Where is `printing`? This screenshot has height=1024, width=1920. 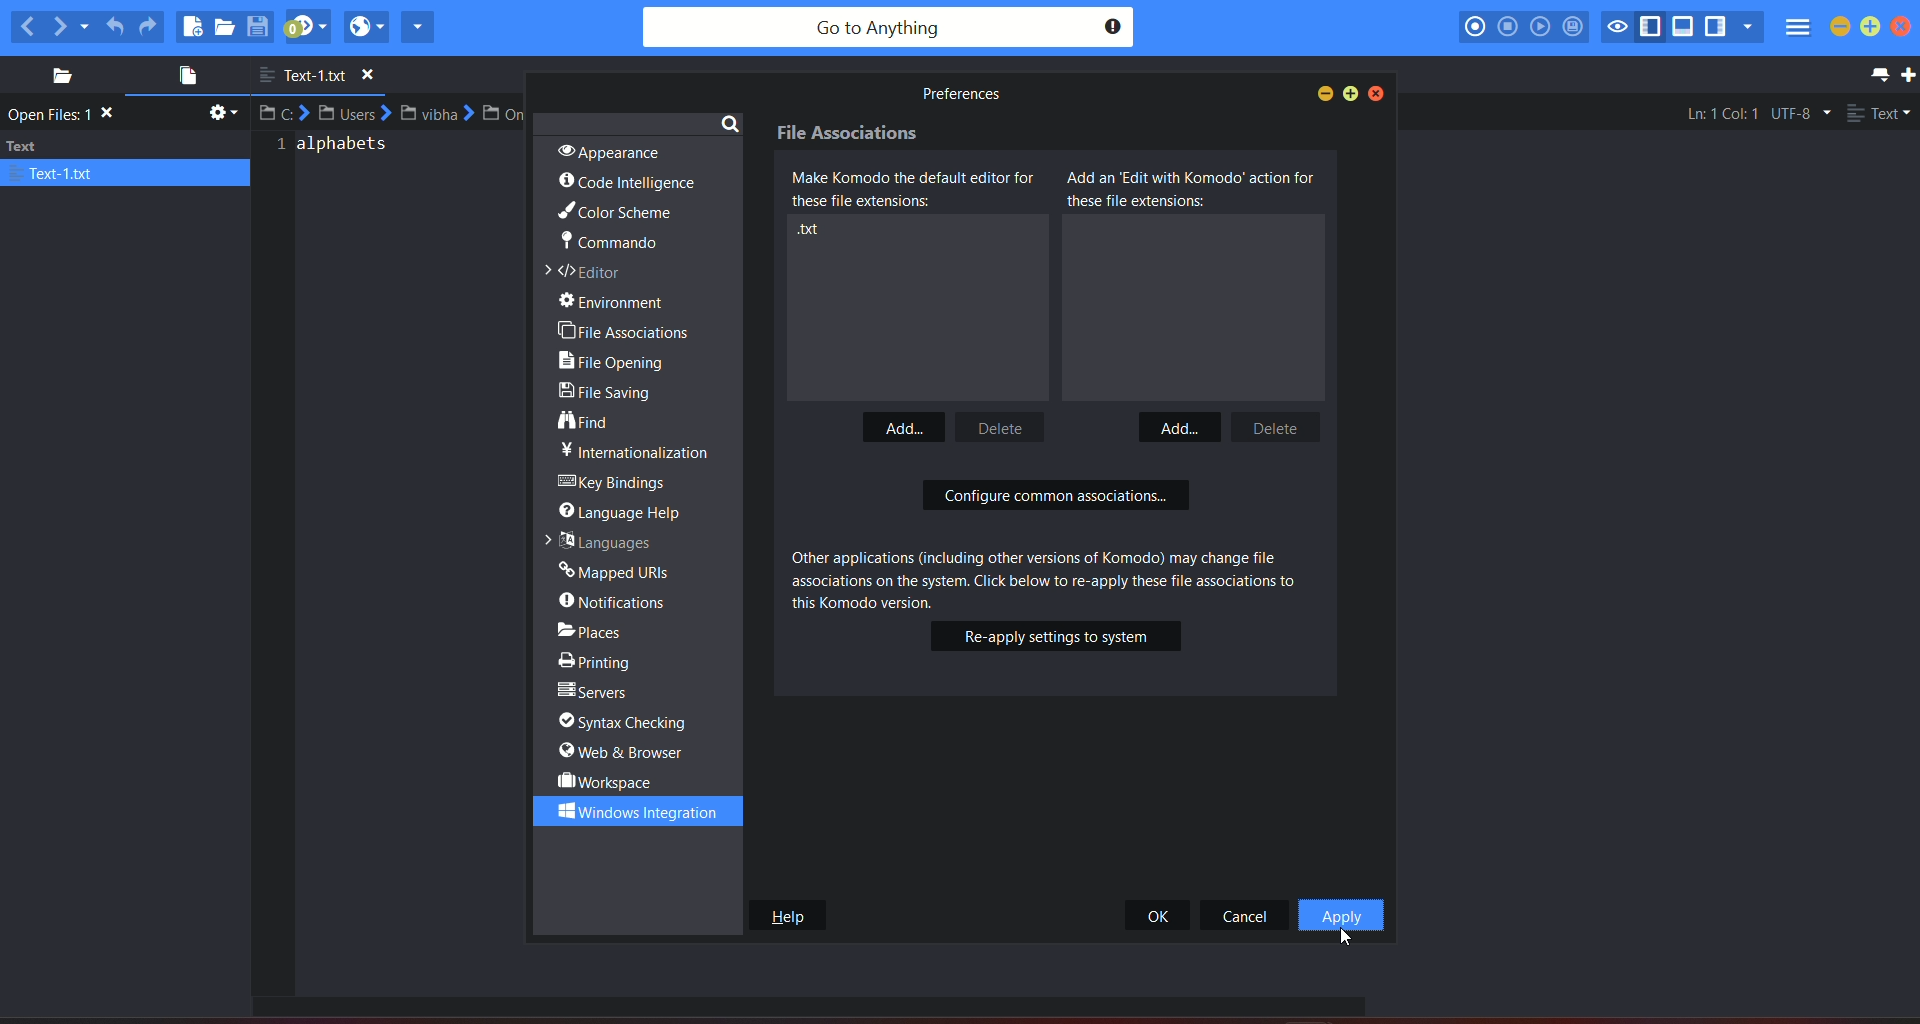
printing is located at coordinates (600, 659).